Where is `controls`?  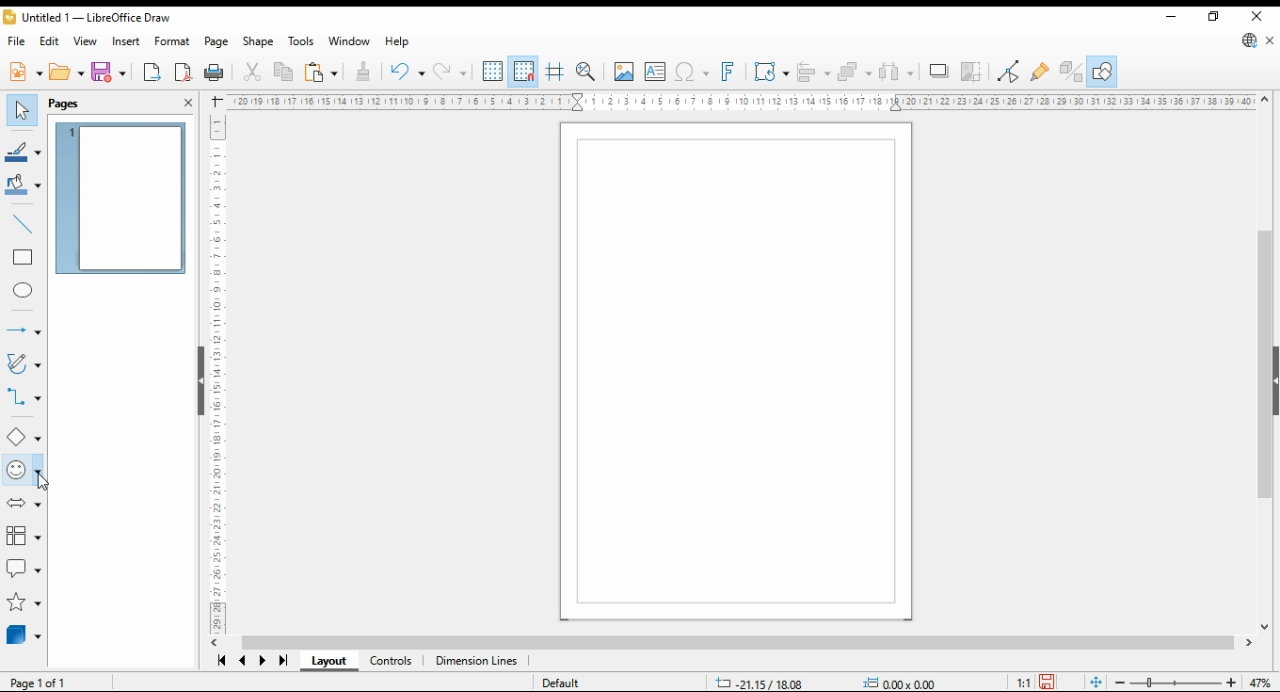
controls is located at coordinates (392, 663).